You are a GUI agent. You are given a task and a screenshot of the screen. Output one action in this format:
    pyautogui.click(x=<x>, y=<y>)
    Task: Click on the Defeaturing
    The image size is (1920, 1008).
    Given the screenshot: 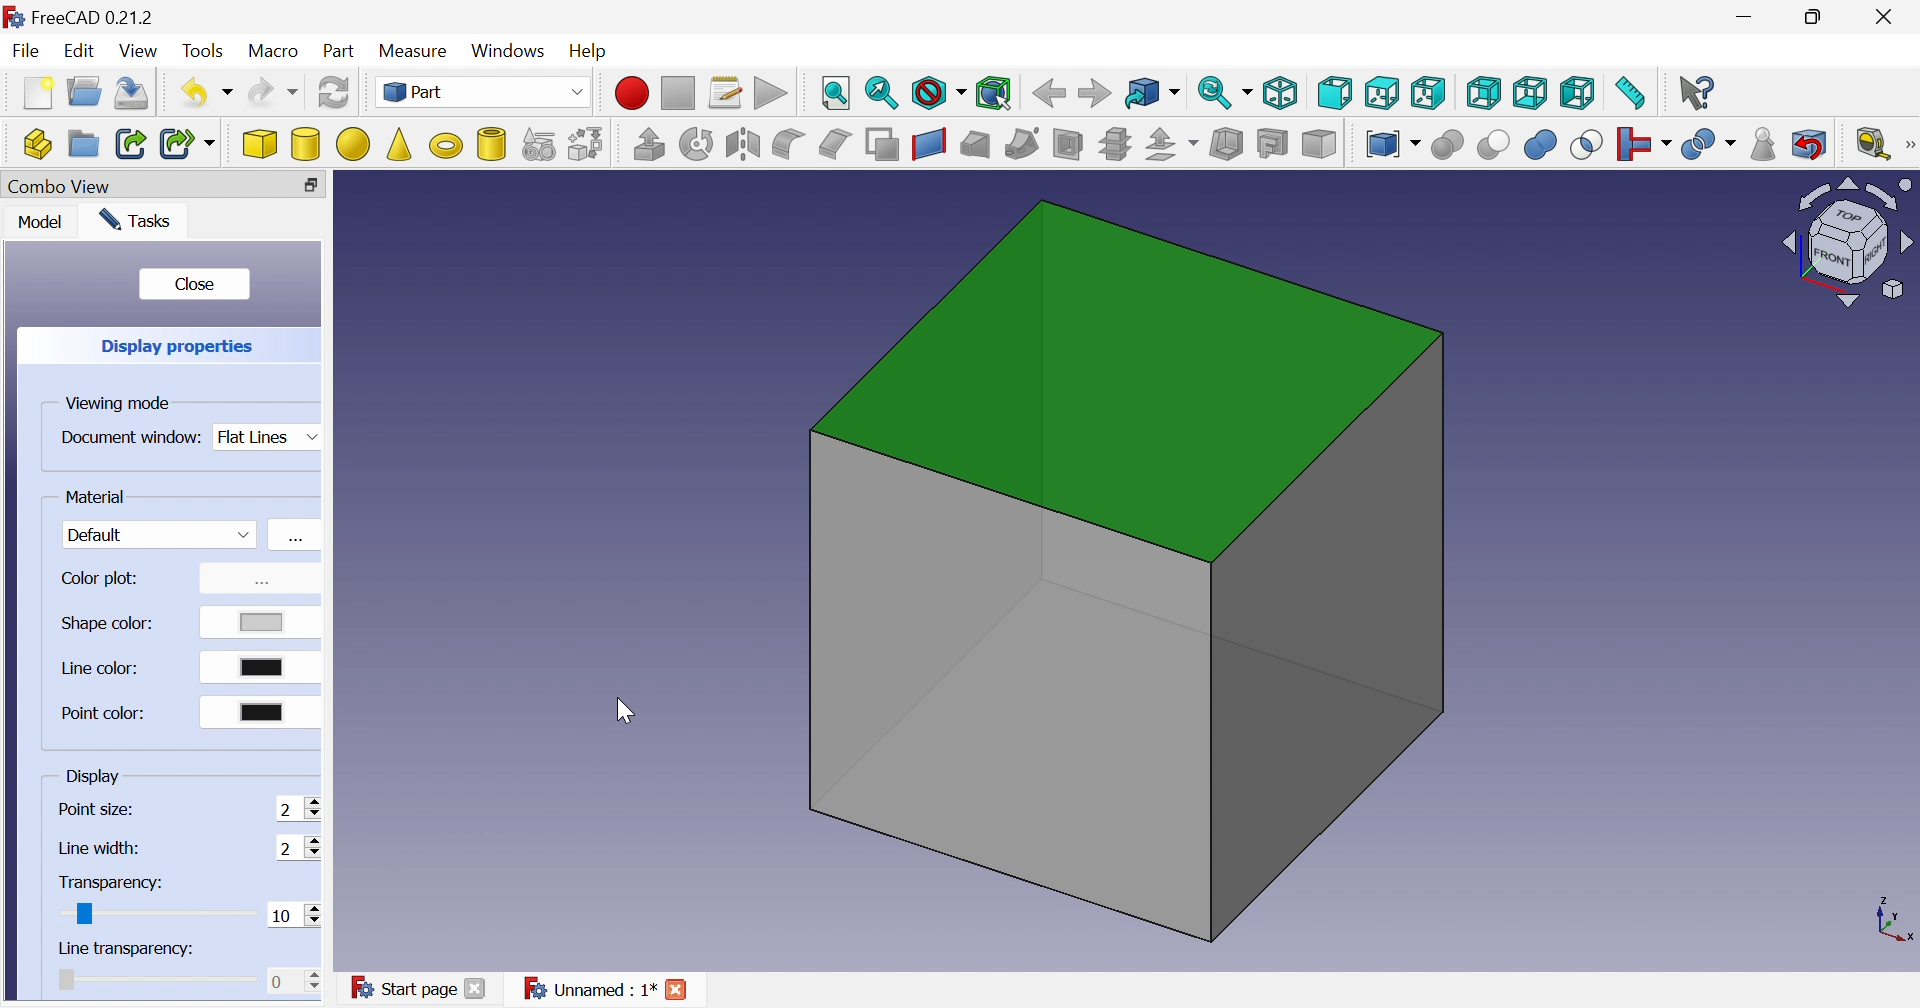 What is the action you would take?
    pyautogui.click(x=1811, y=142)
    